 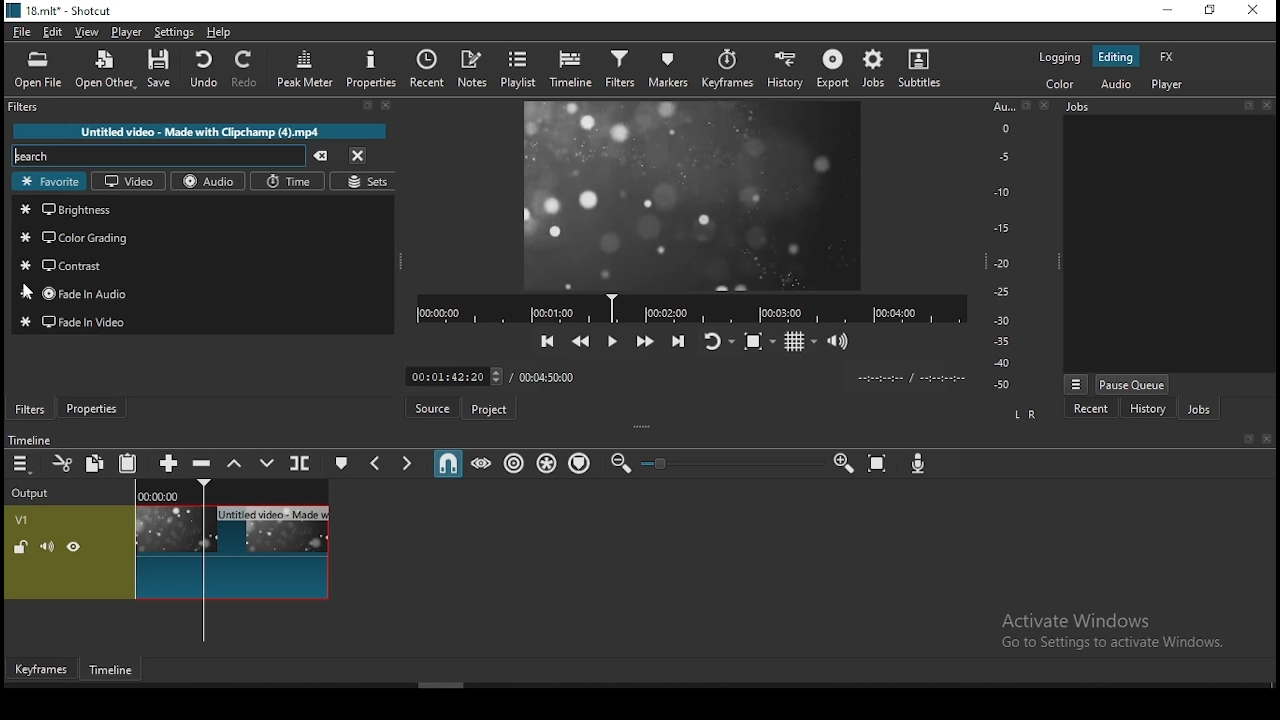 I want to click on snap, so click(x=447, y=461).